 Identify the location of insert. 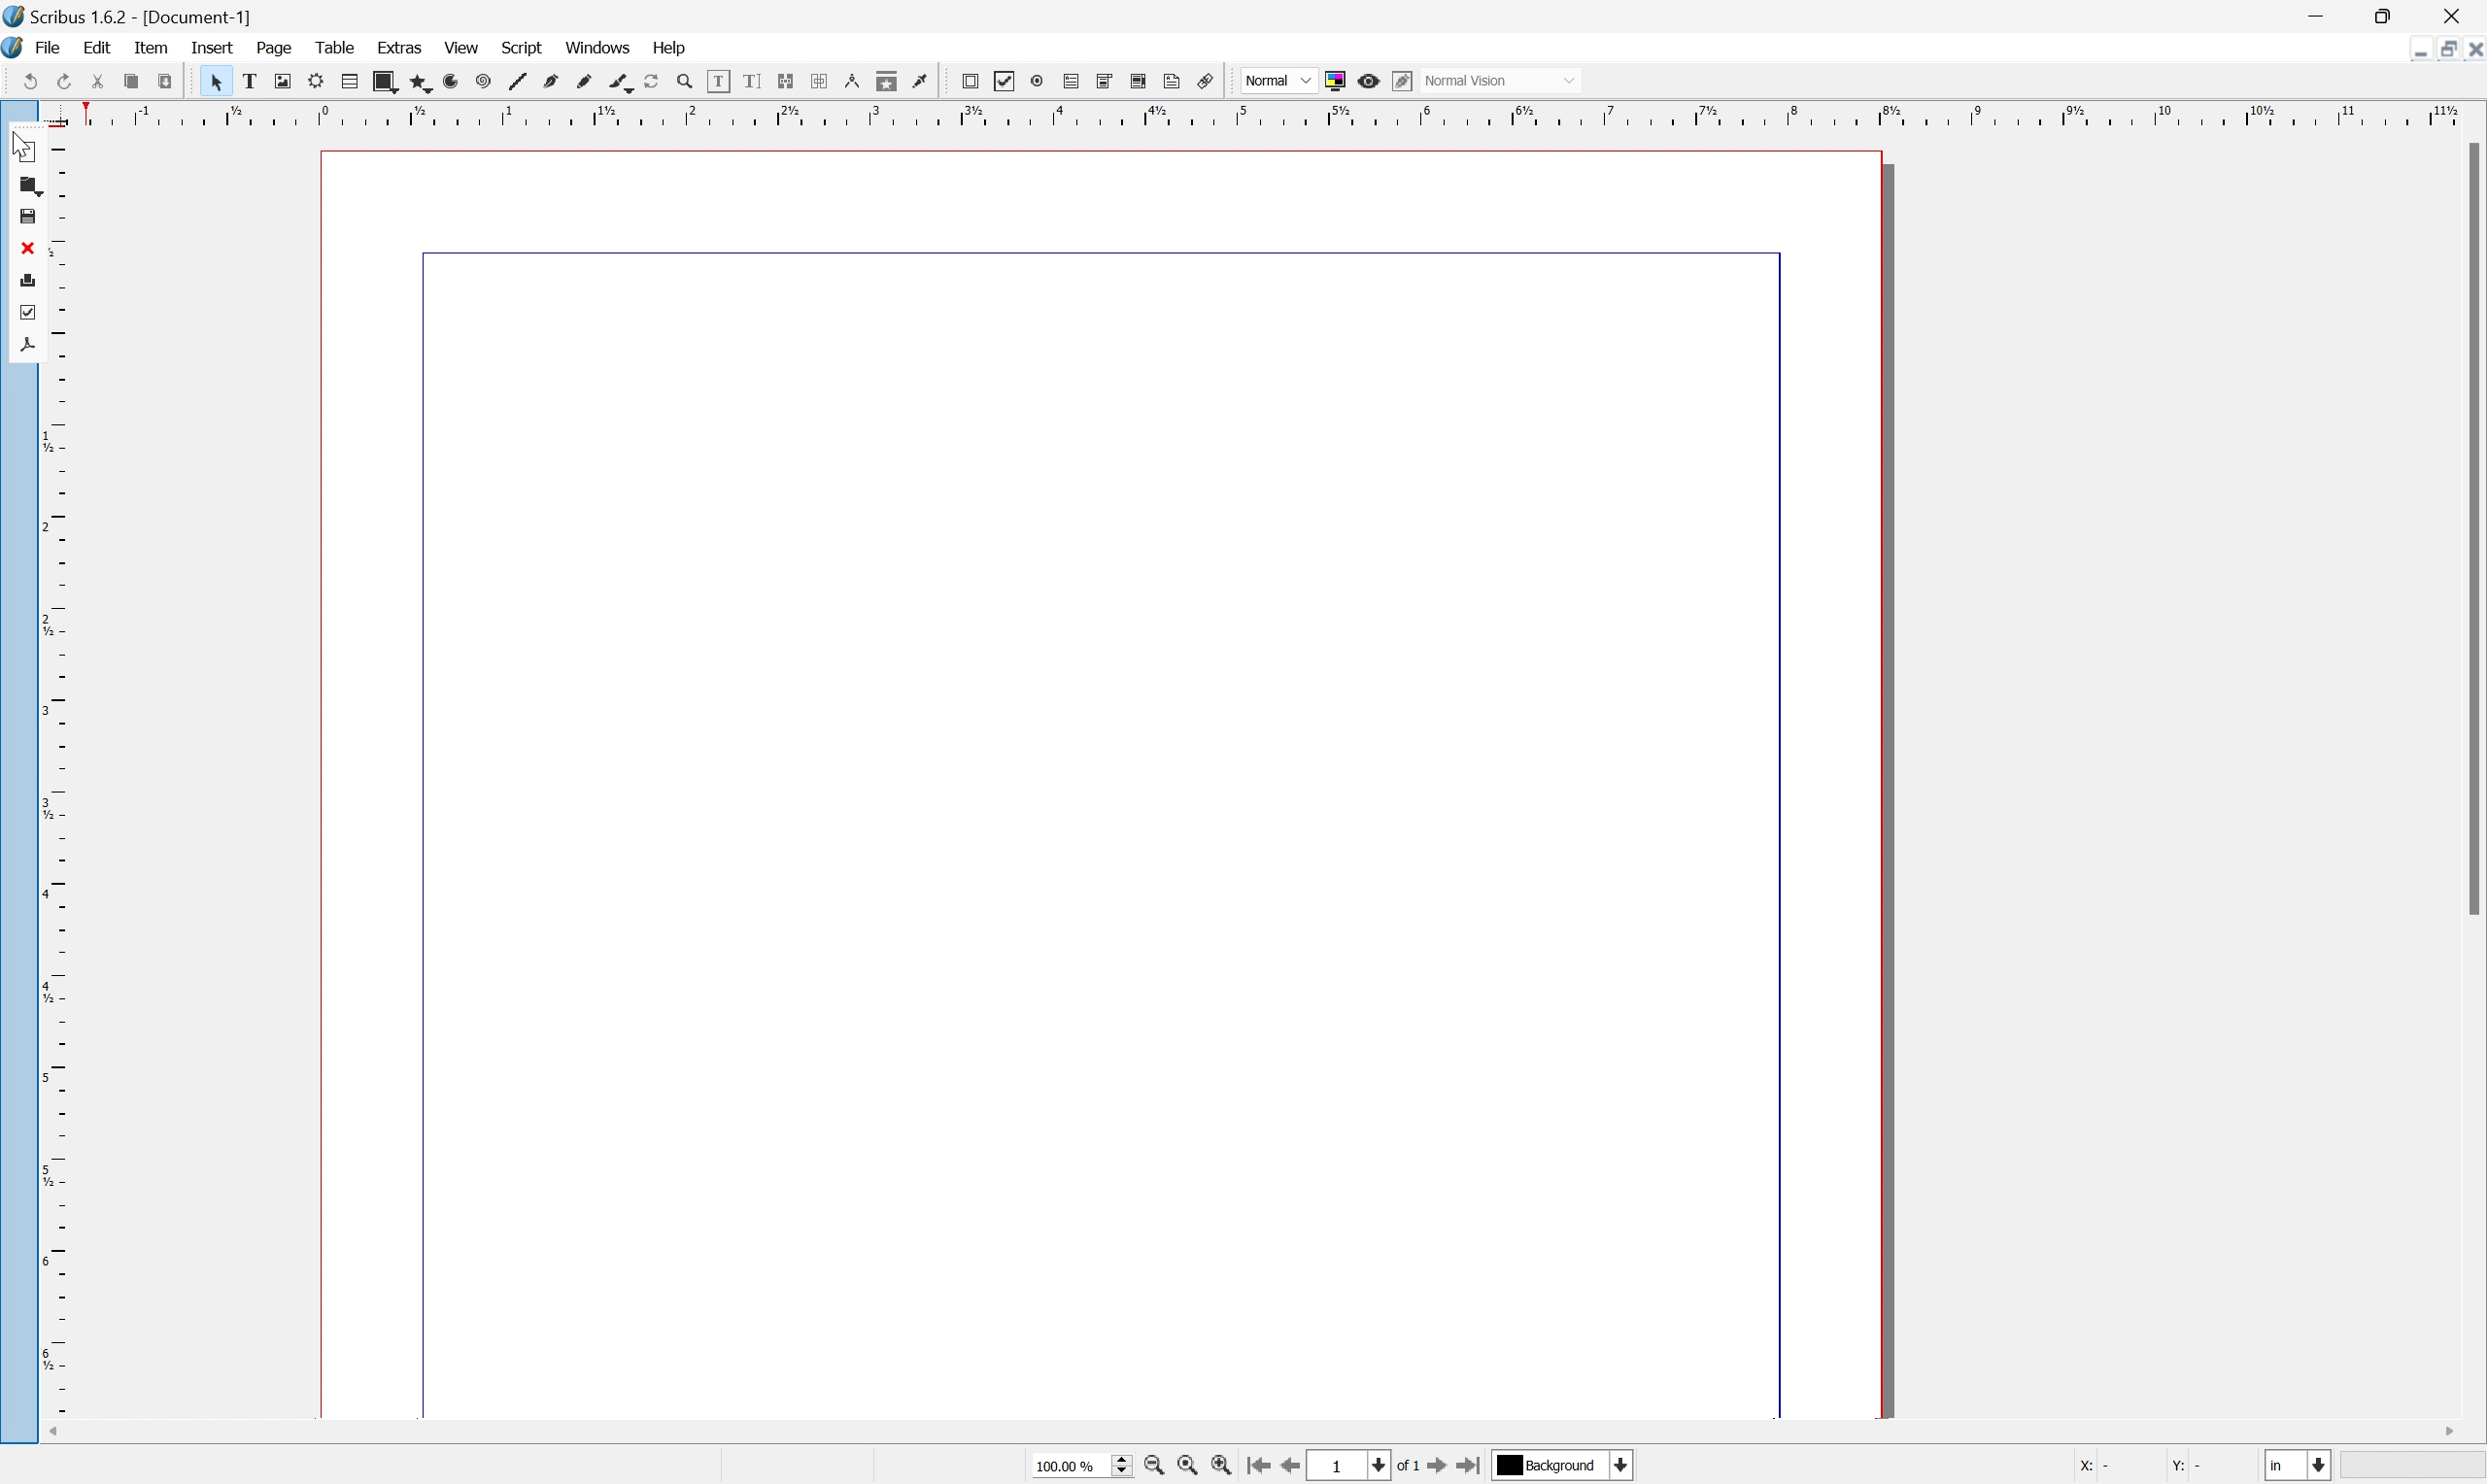
(216, 46).